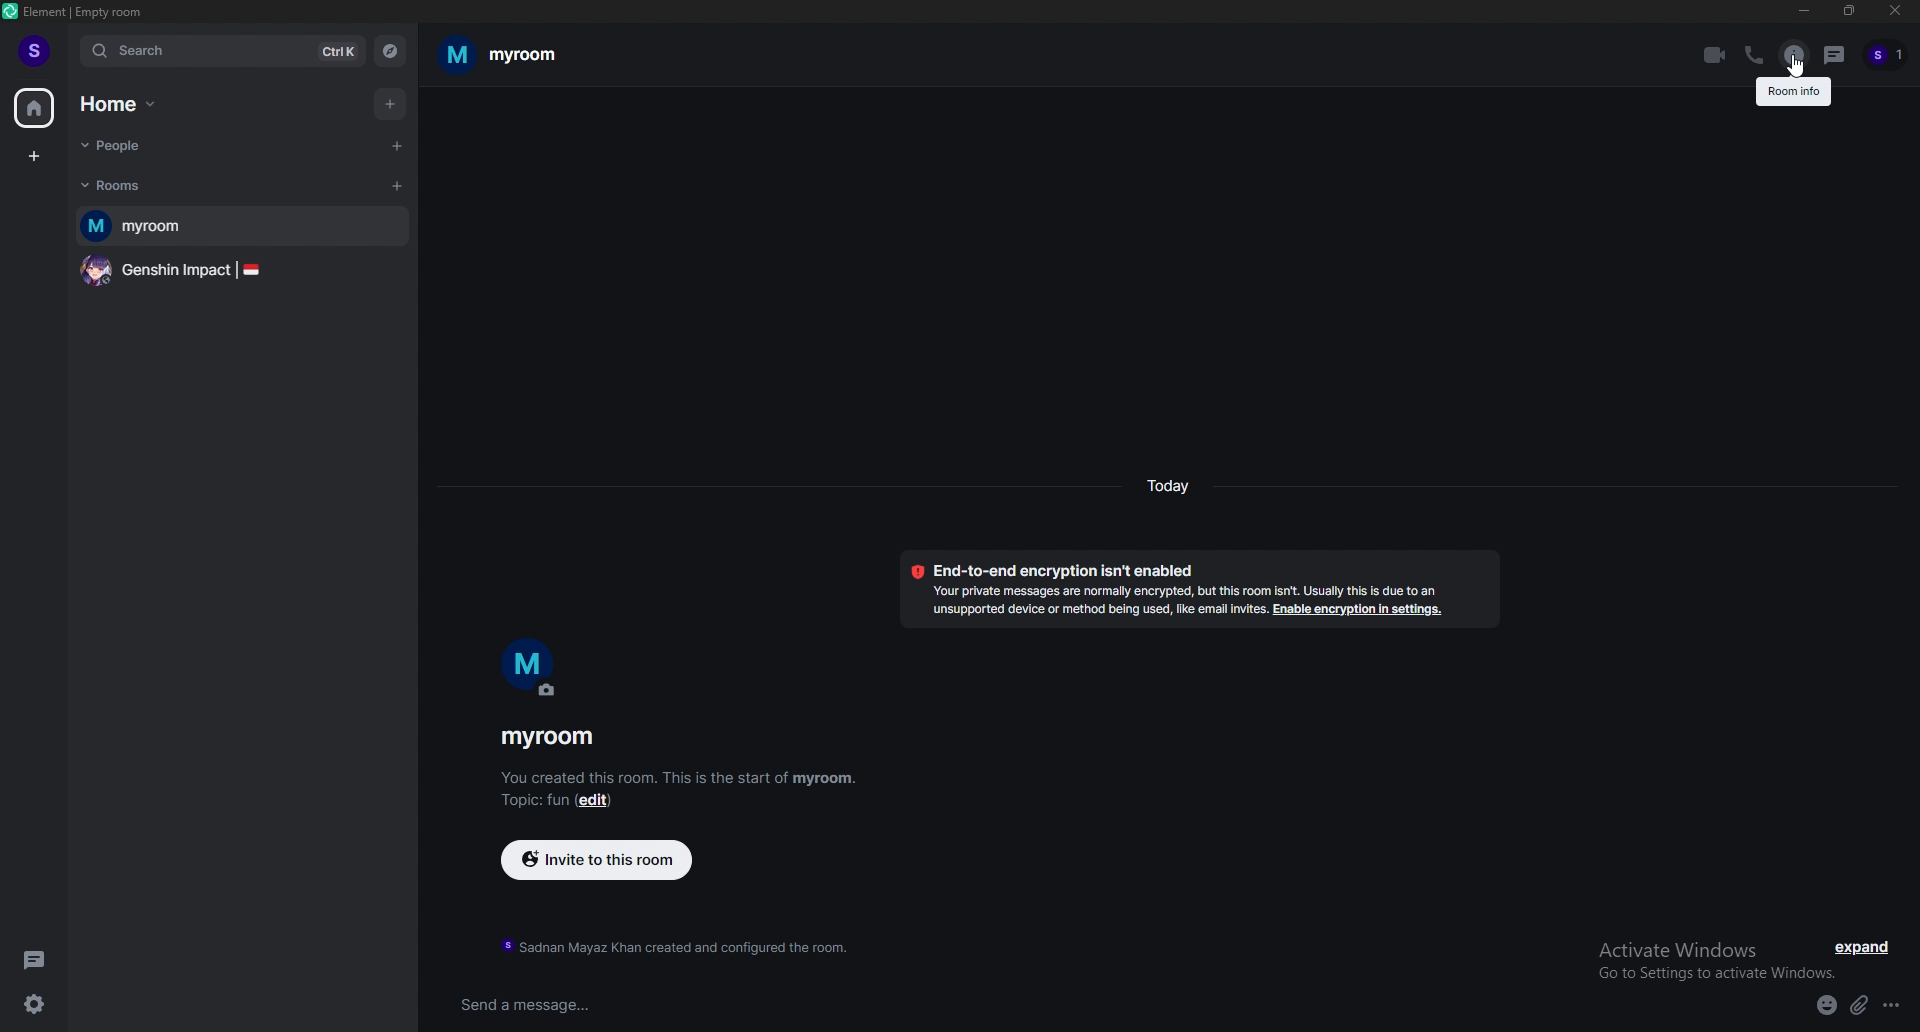 The height and width of the screenshot is (1032, 1920). Describe the element at coordinates (551, 739) in the screenshot. I see `myroom` at that location.